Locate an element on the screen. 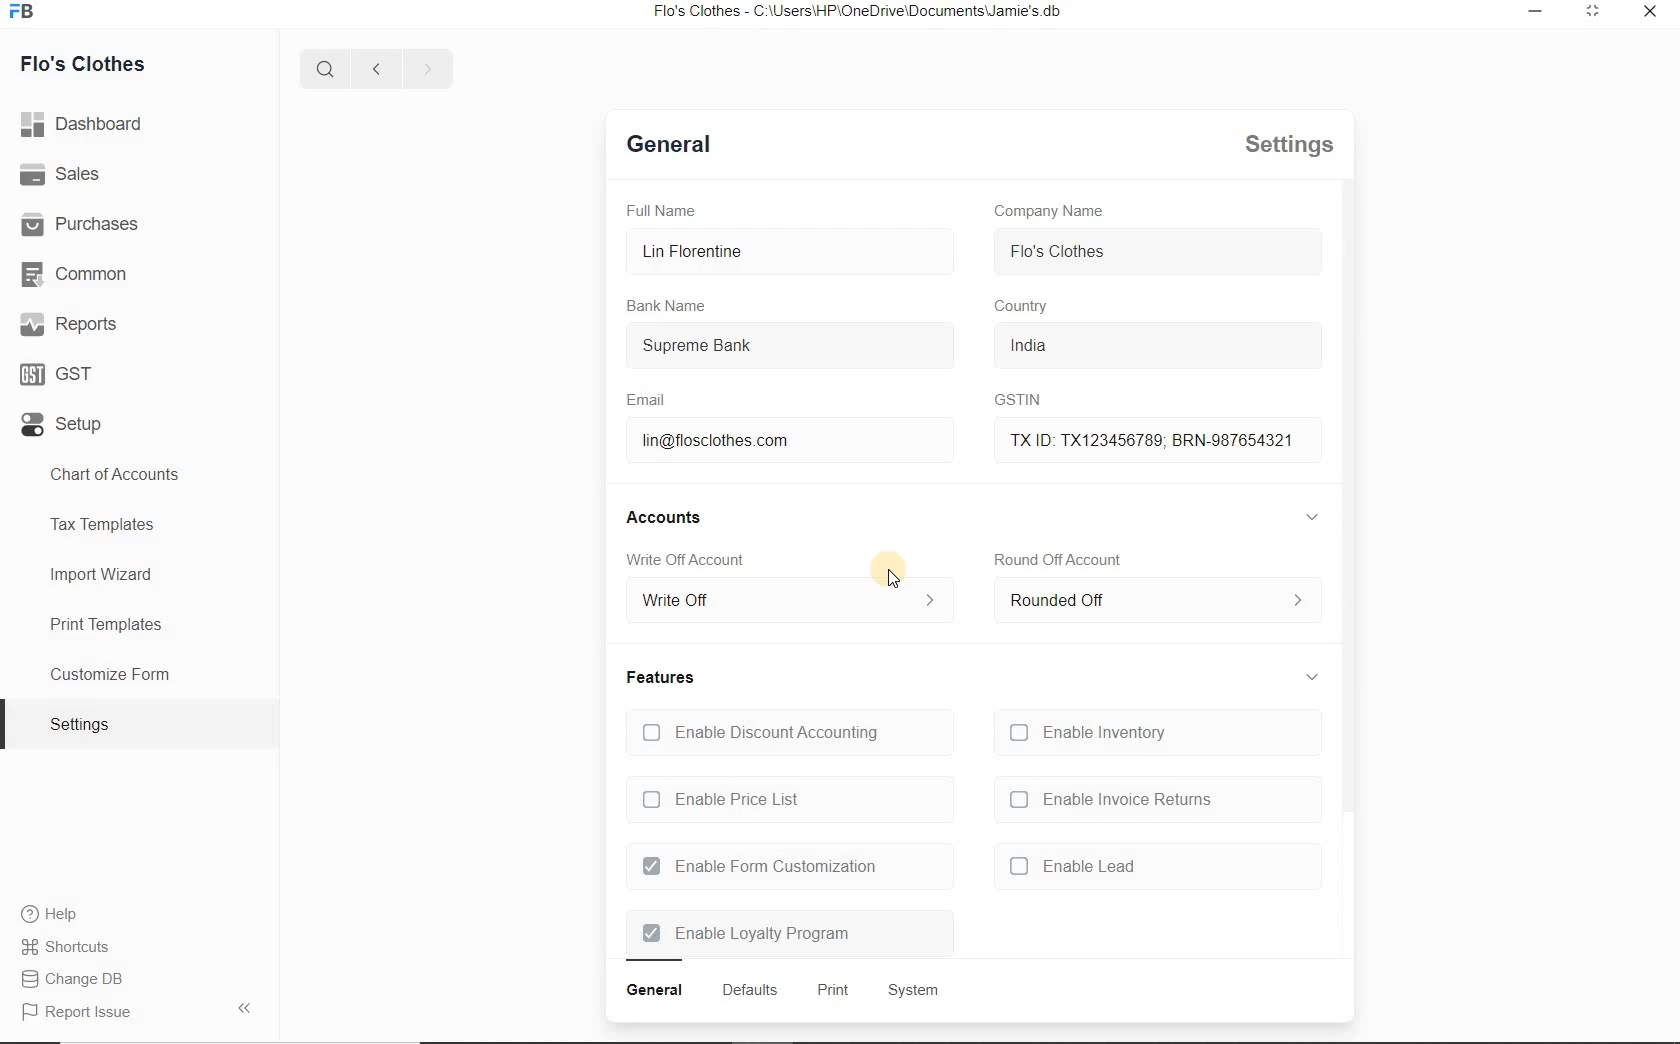  Close is located at coordinates (1650, 10).